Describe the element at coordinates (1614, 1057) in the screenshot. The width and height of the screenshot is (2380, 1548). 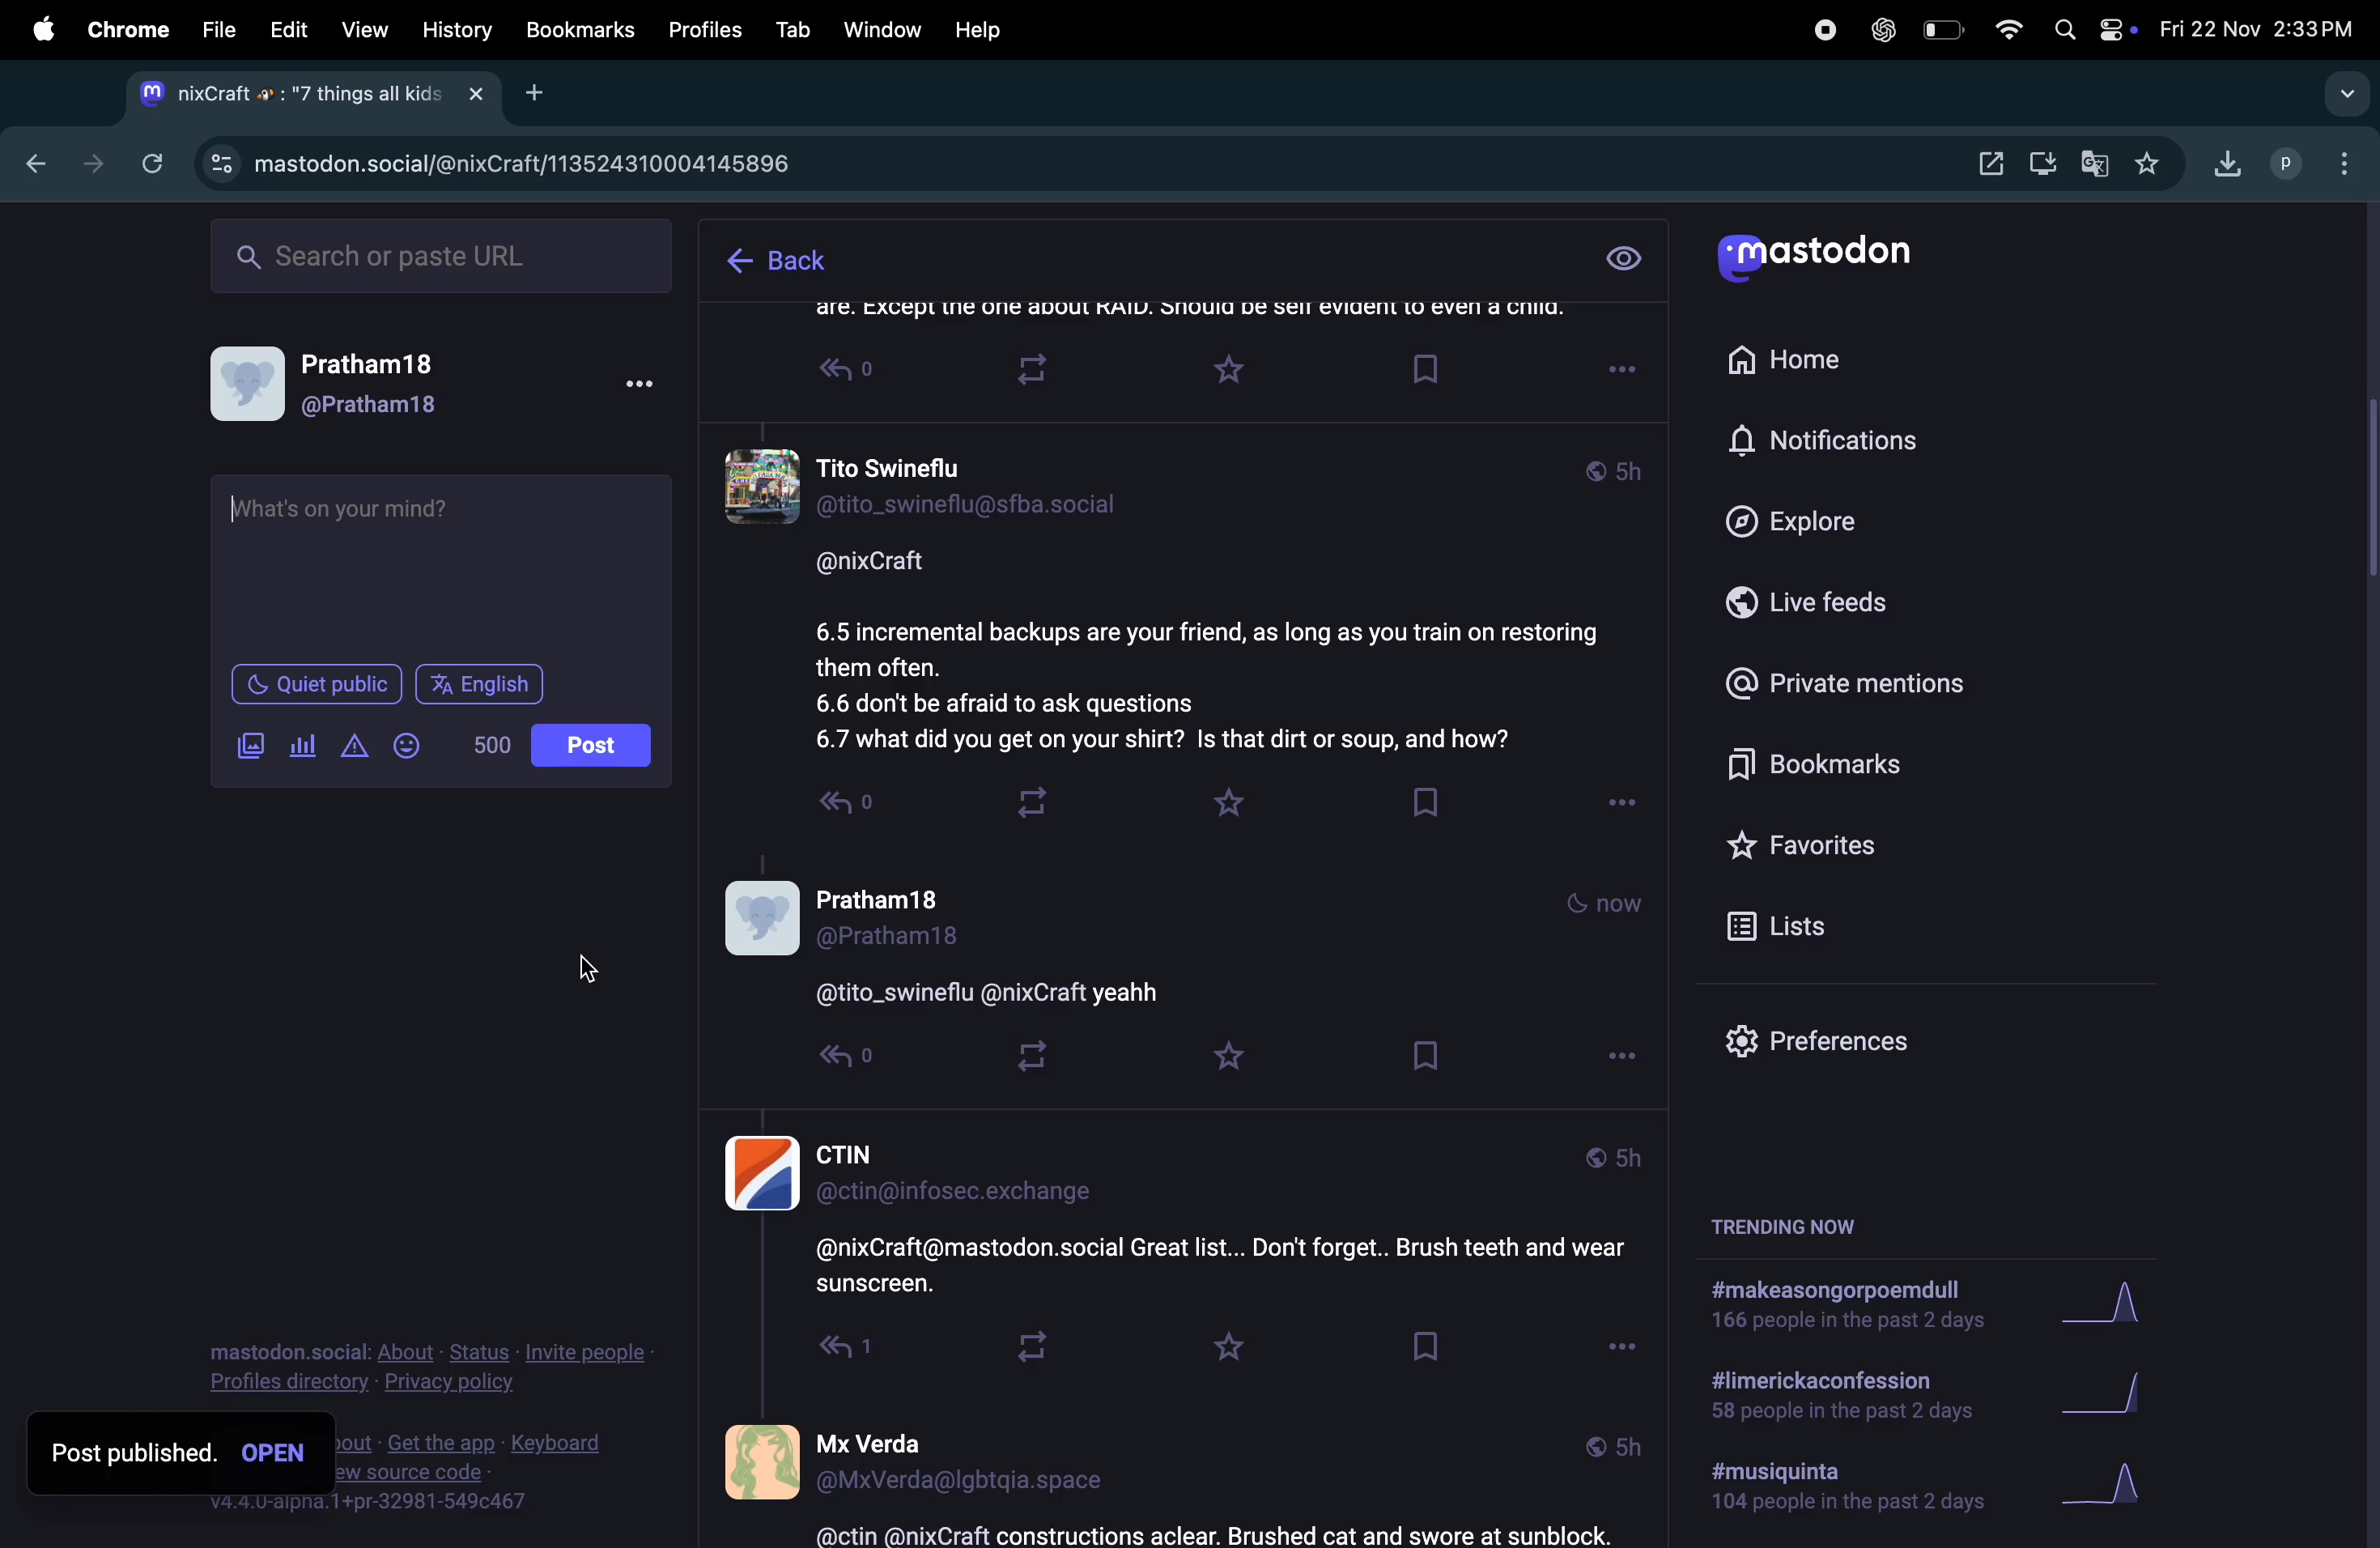
I see `Options` at that location.